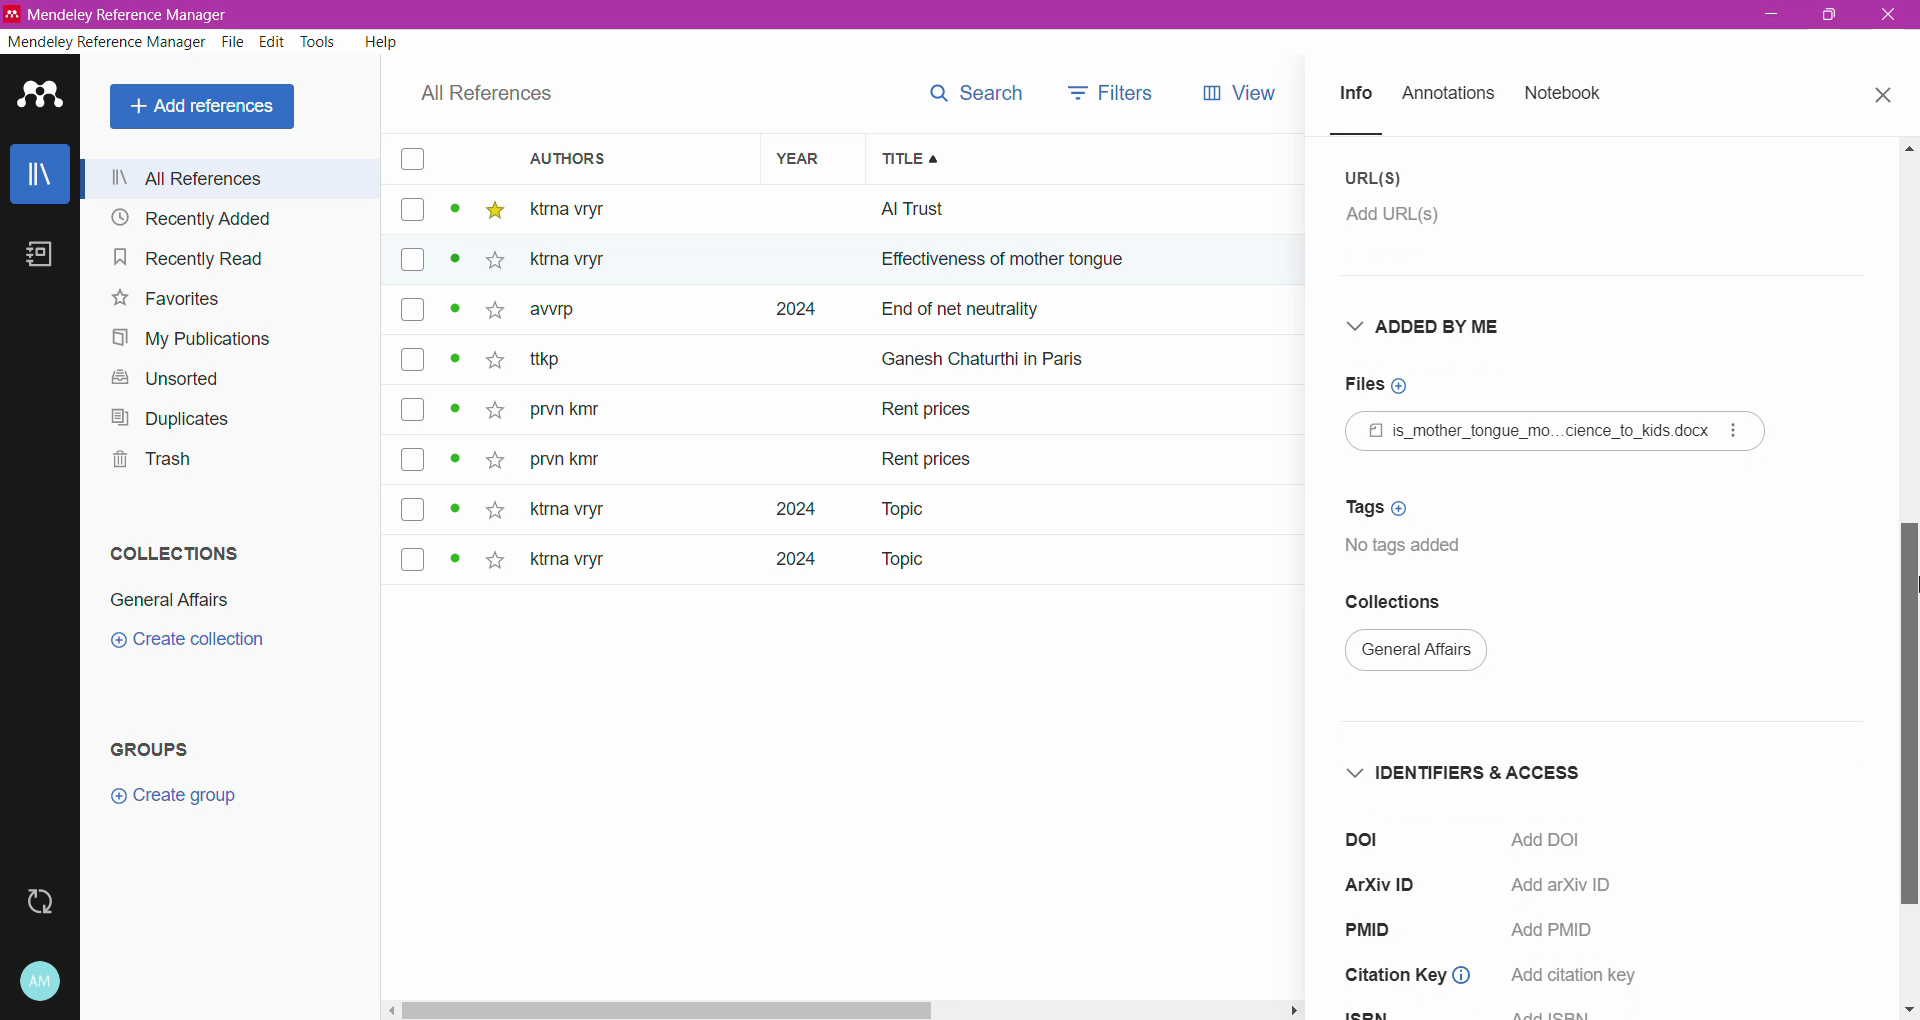  What do you see at coordinates (413, 312) in the screenshot?
I see `box` at bounding box center [413, 312].